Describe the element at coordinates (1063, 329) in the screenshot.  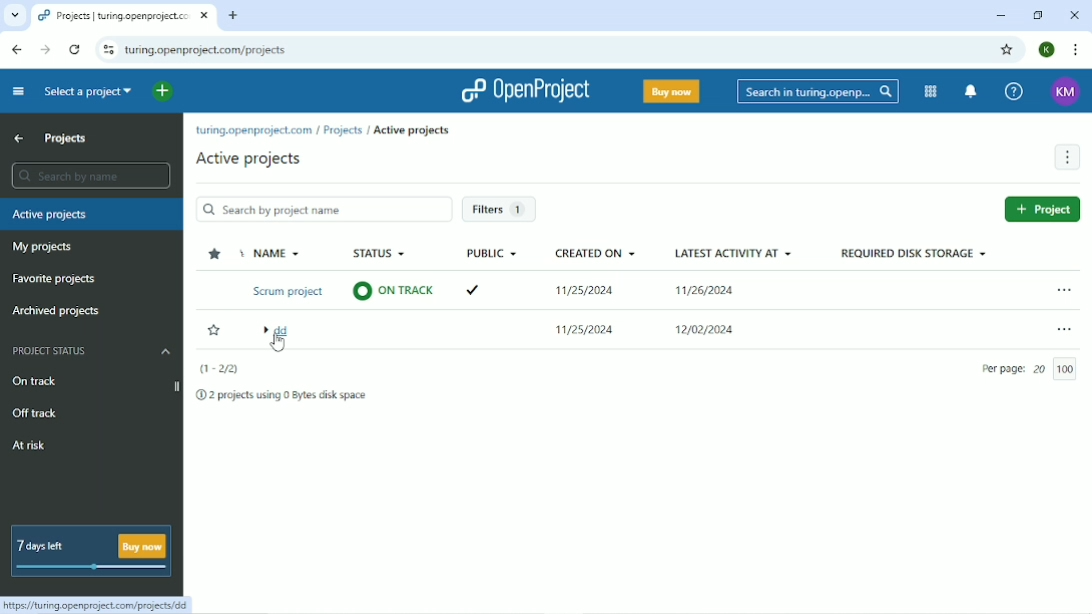
I see `Open menu` at that location.